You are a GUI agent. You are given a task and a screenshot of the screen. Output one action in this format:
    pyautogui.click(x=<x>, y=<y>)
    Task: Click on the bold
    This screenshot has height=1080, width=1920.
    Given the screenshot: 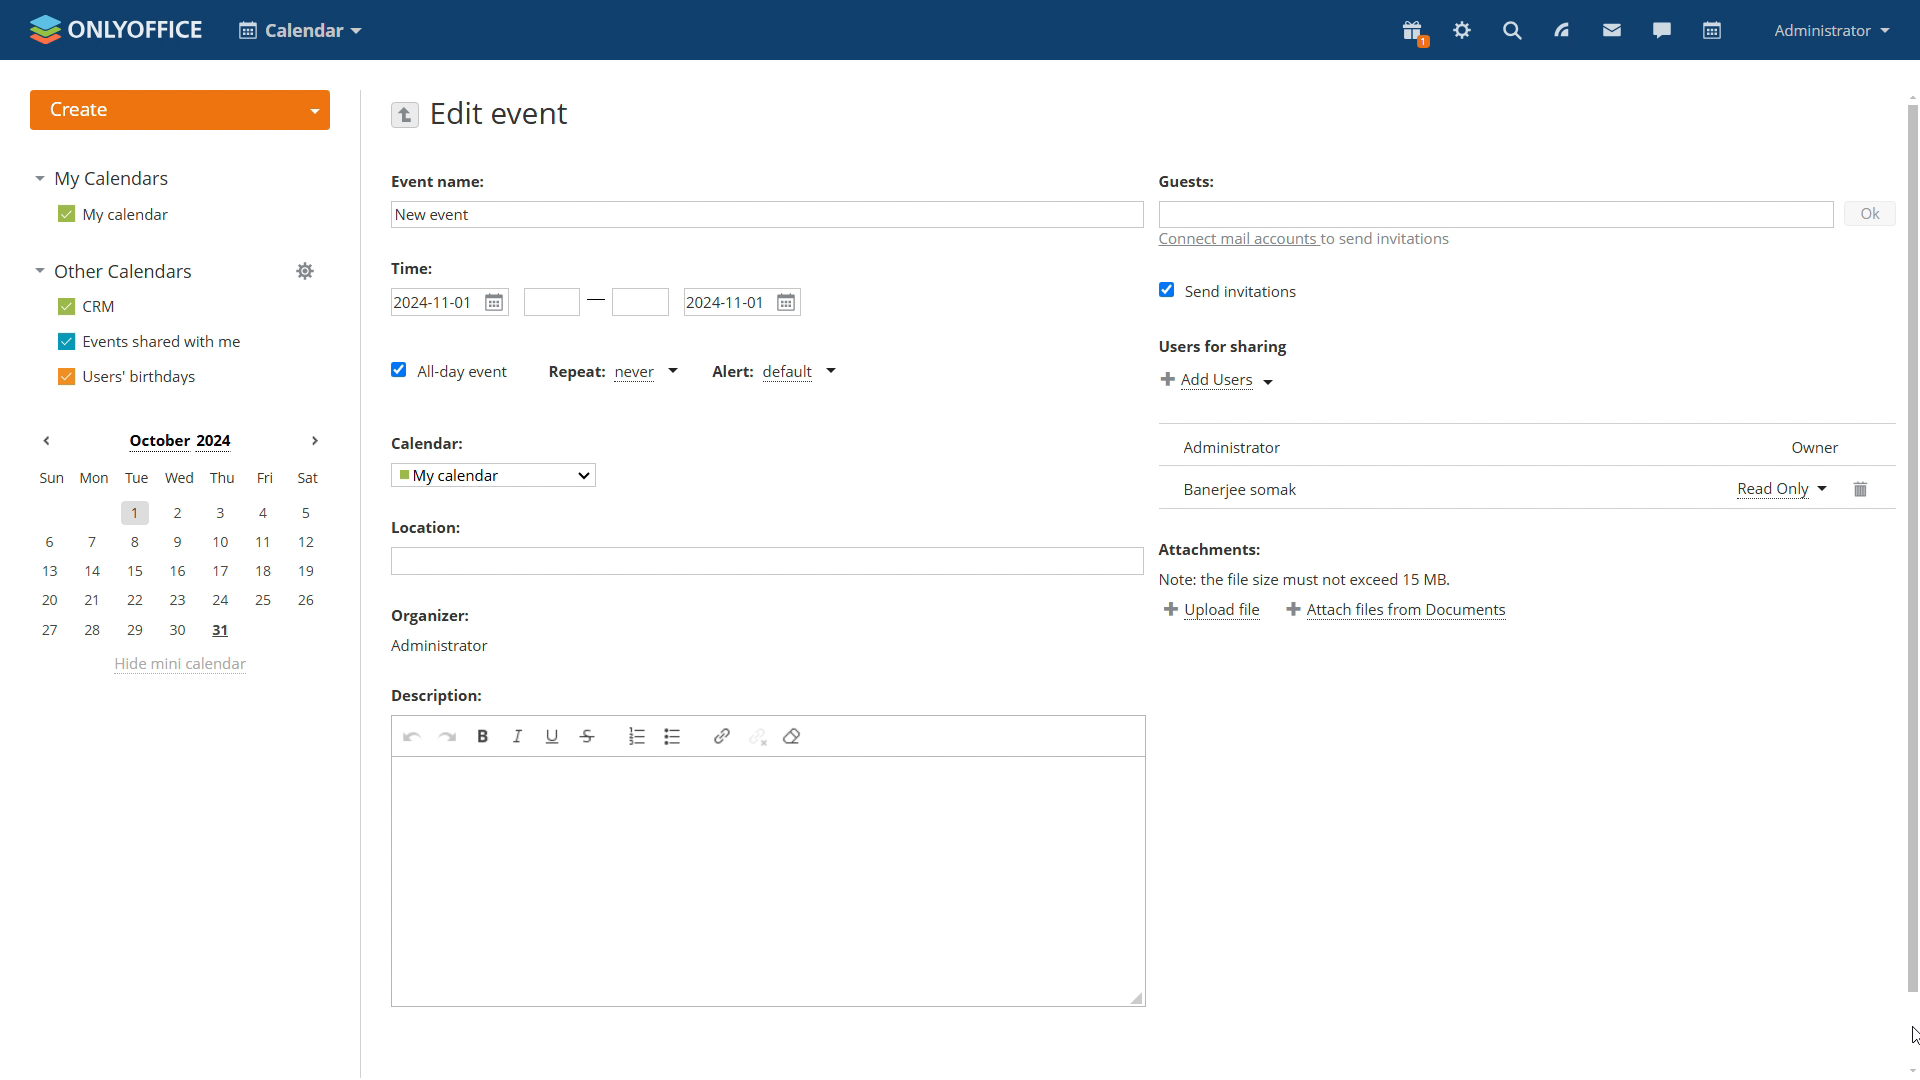 What is the action you would take?
    pyautogui.click(x=482, y=739)
    